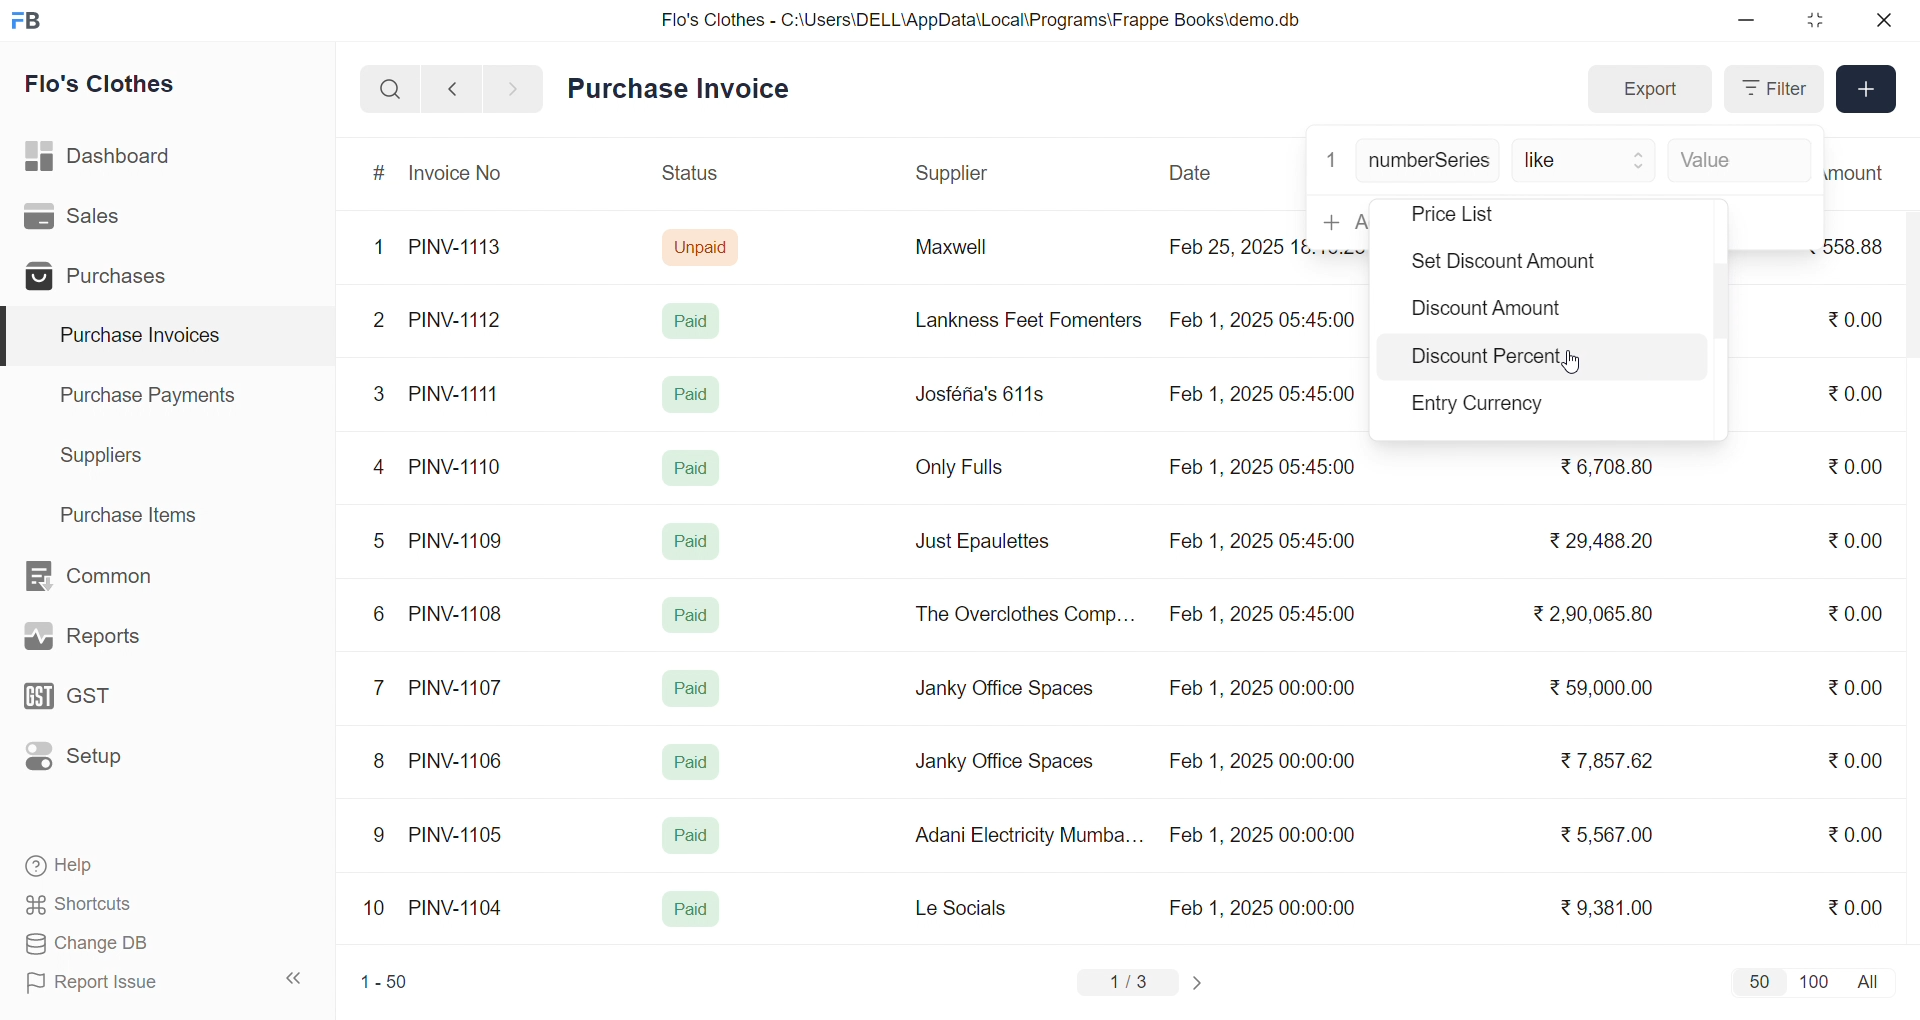 The height and width of the screenshot is (1020, 1920). Describe the element at coordinates (1006, 690) in the screenshot. I see `Janky Office Spaces` at that location.